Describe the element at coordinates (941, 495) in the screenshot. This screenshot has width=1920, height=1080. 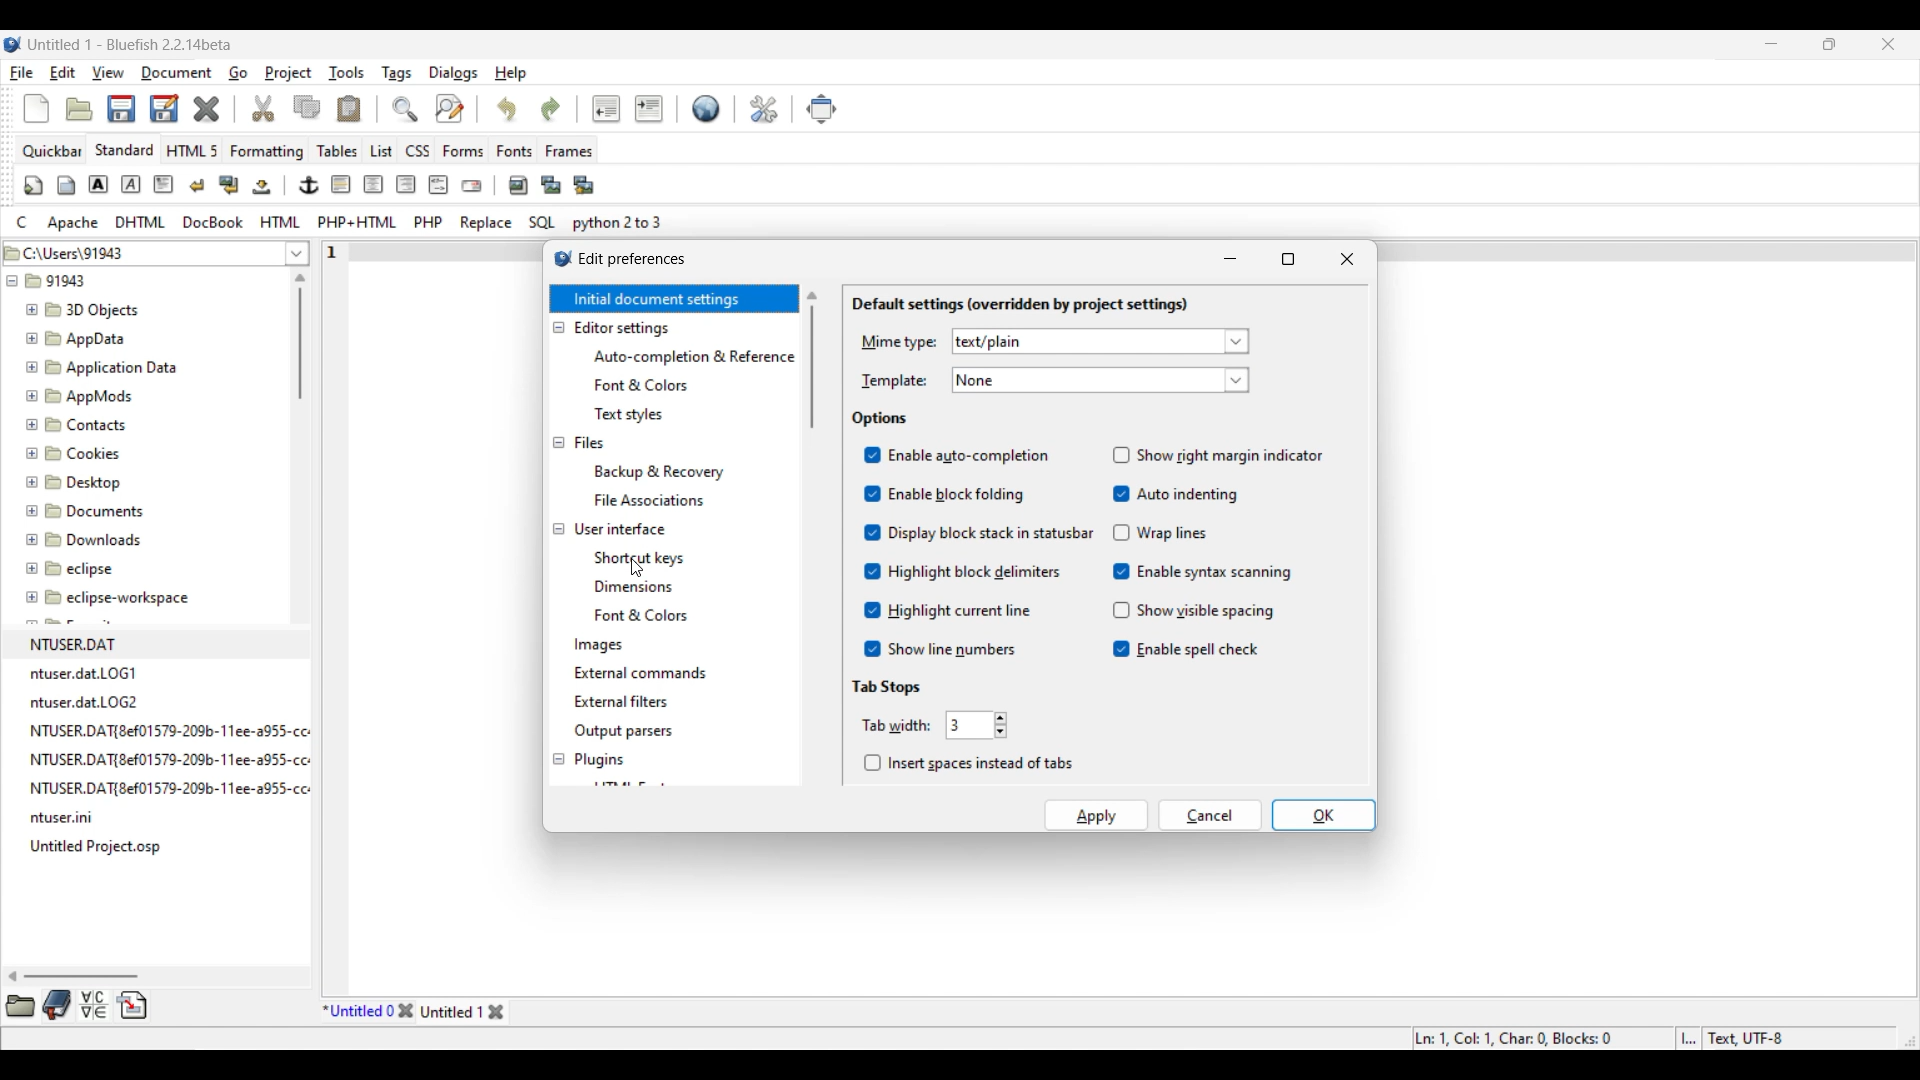
I see `8 Enable block folding` at that location.